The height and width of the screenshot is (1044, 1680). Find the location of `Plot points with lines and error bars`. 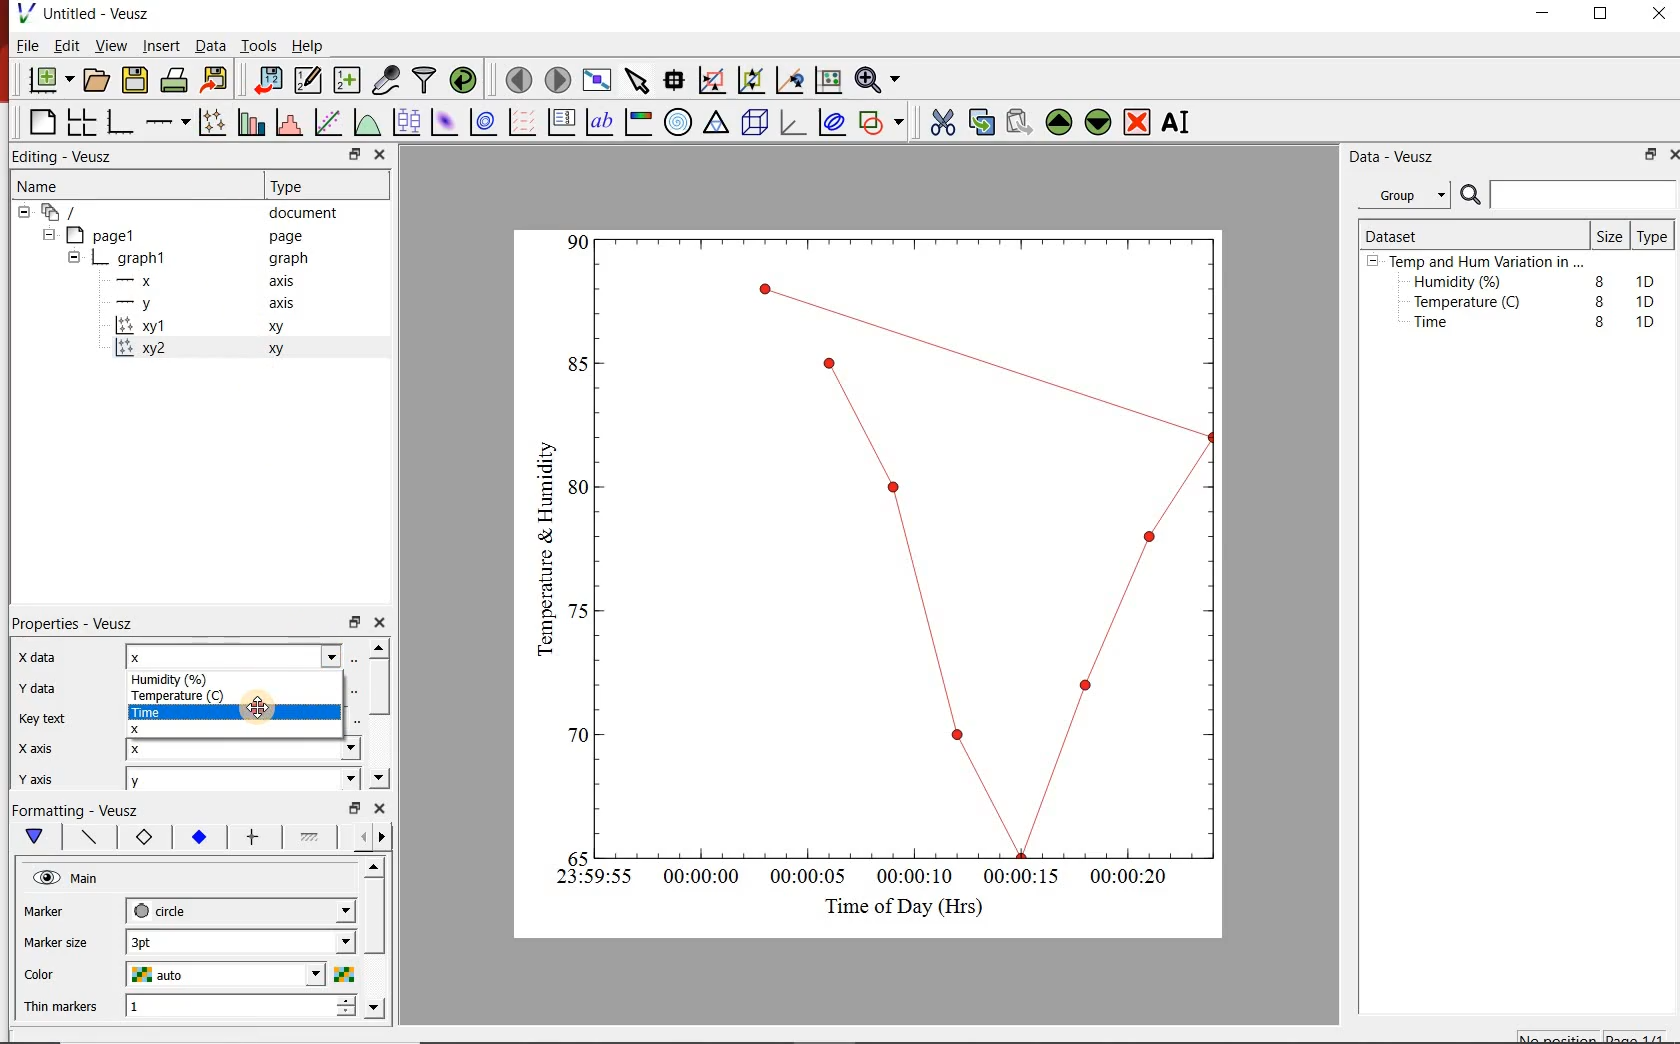

Plot points with lines and error bars is located at coordinates (212, 120).